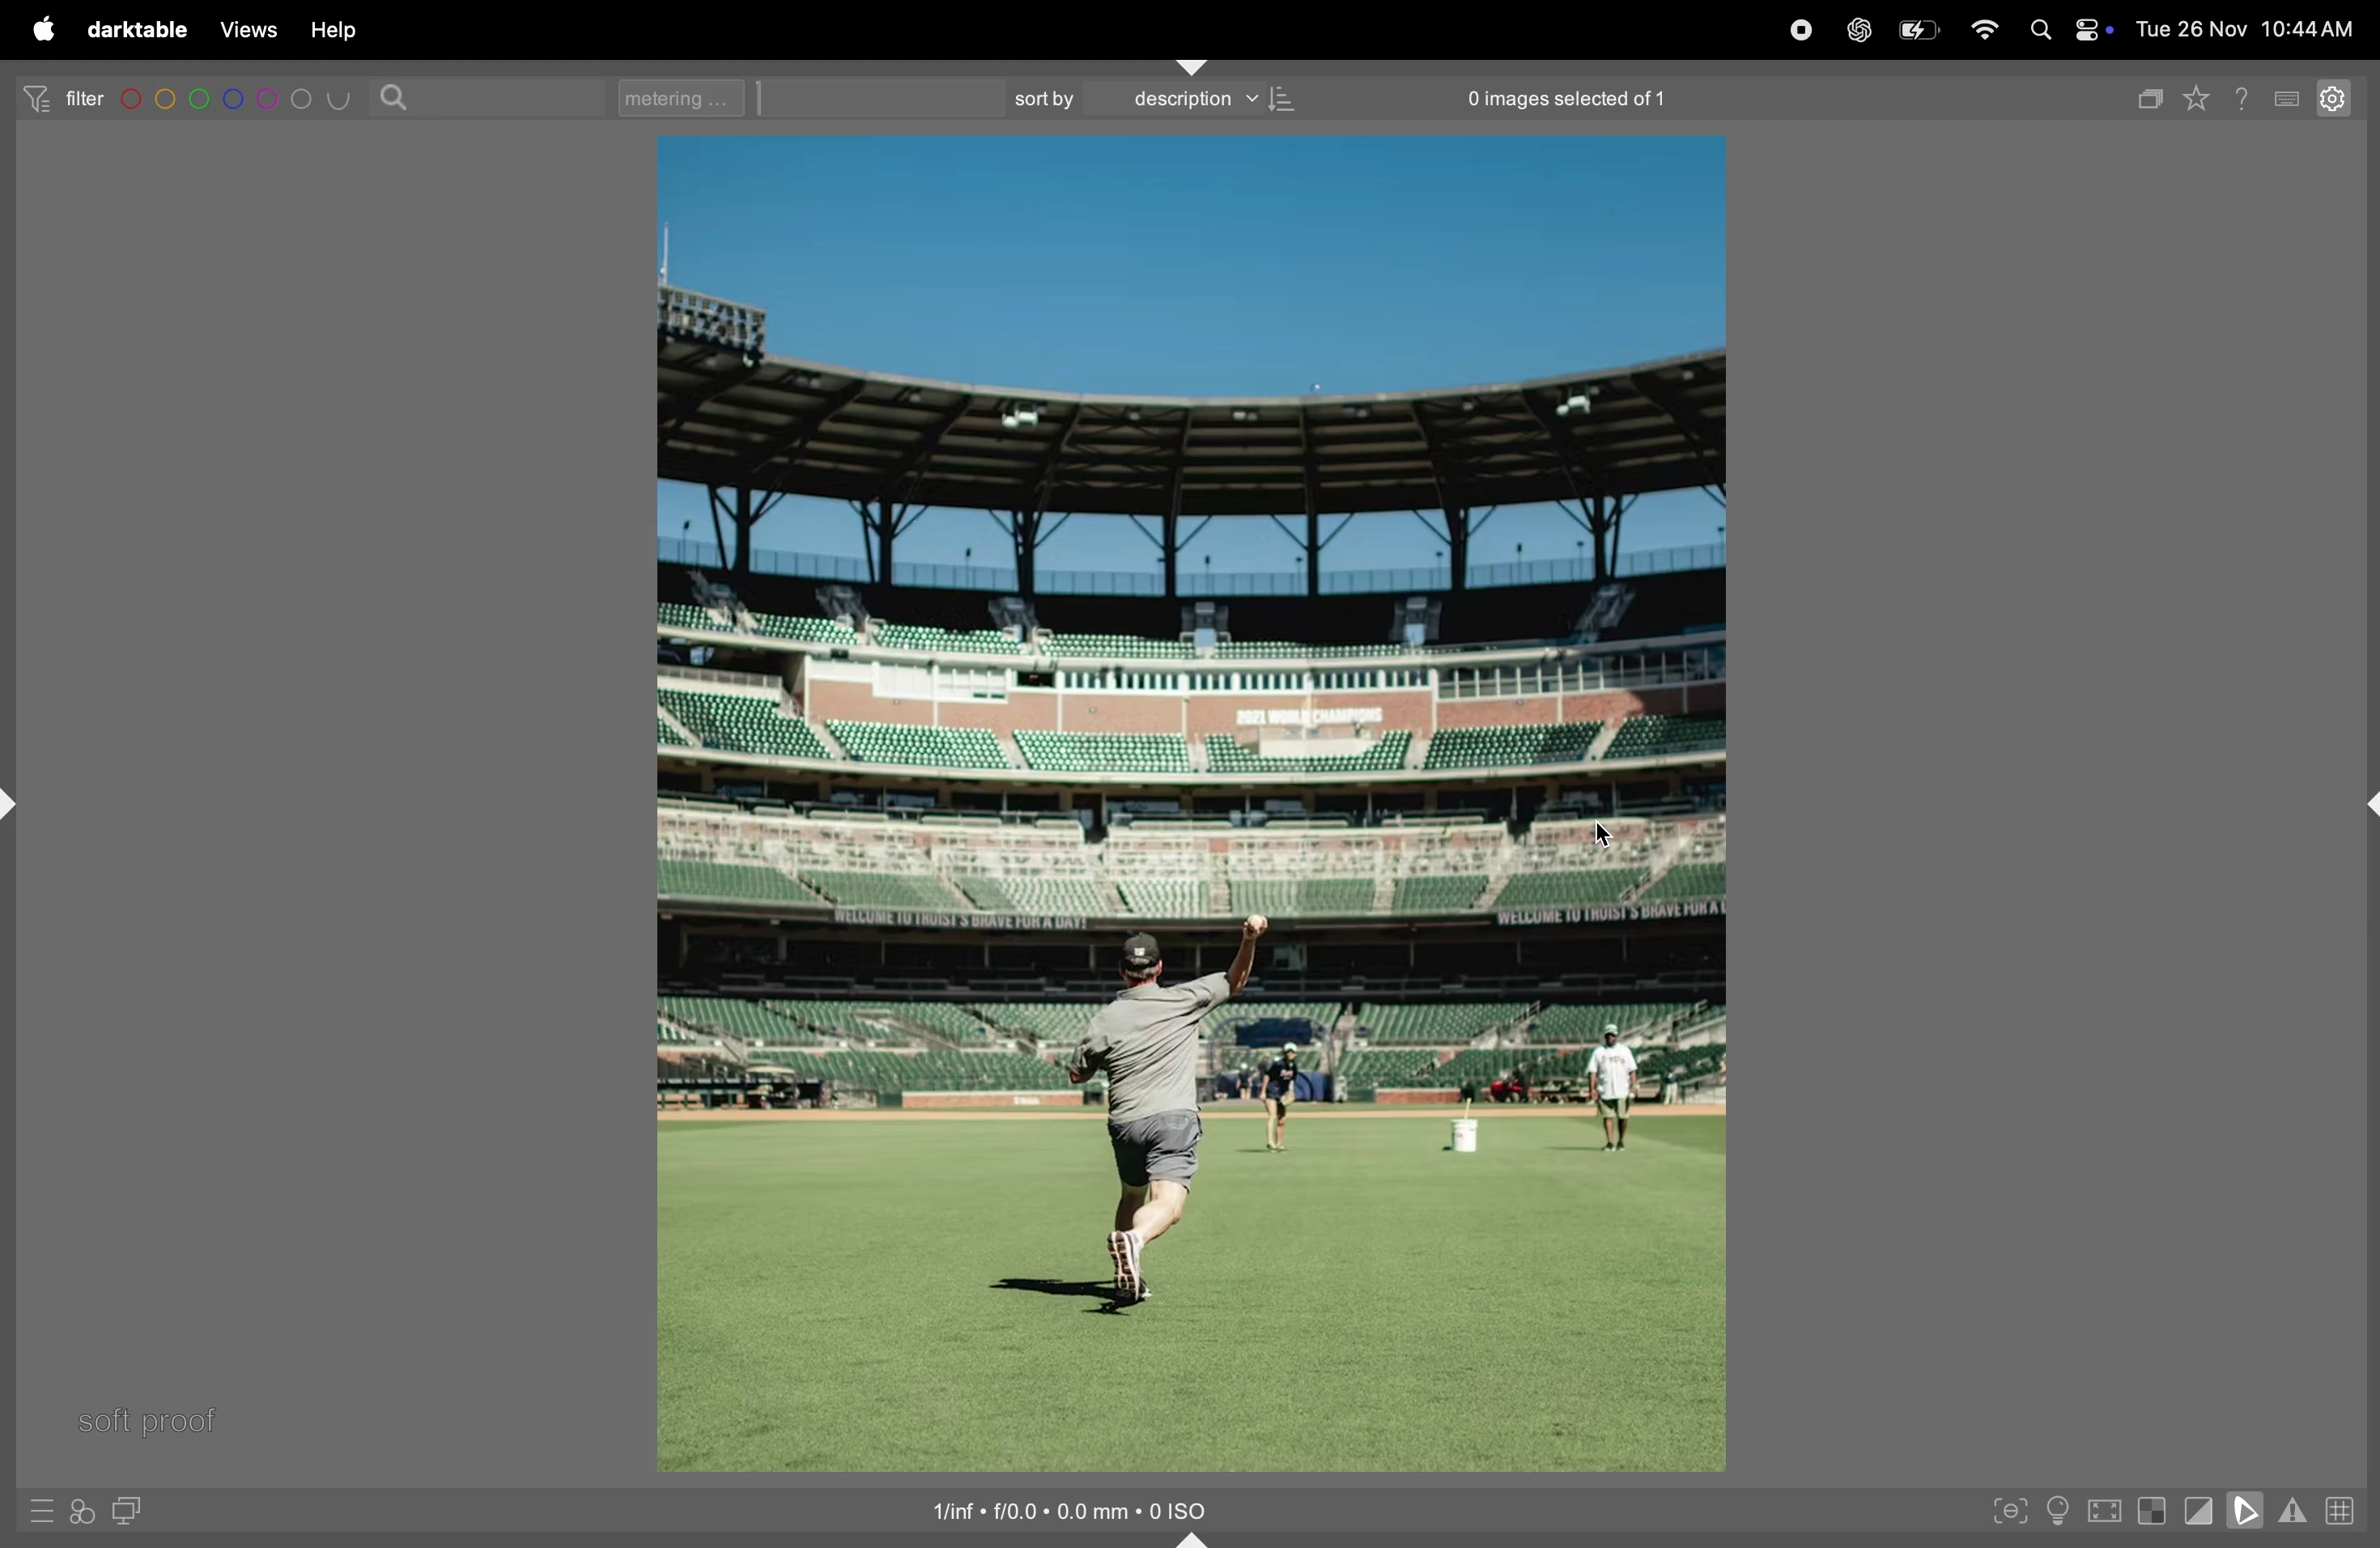  Describe the element at coordinates (2198, 1508) in the screenshot. I see `toggle cliping indications` at that location.